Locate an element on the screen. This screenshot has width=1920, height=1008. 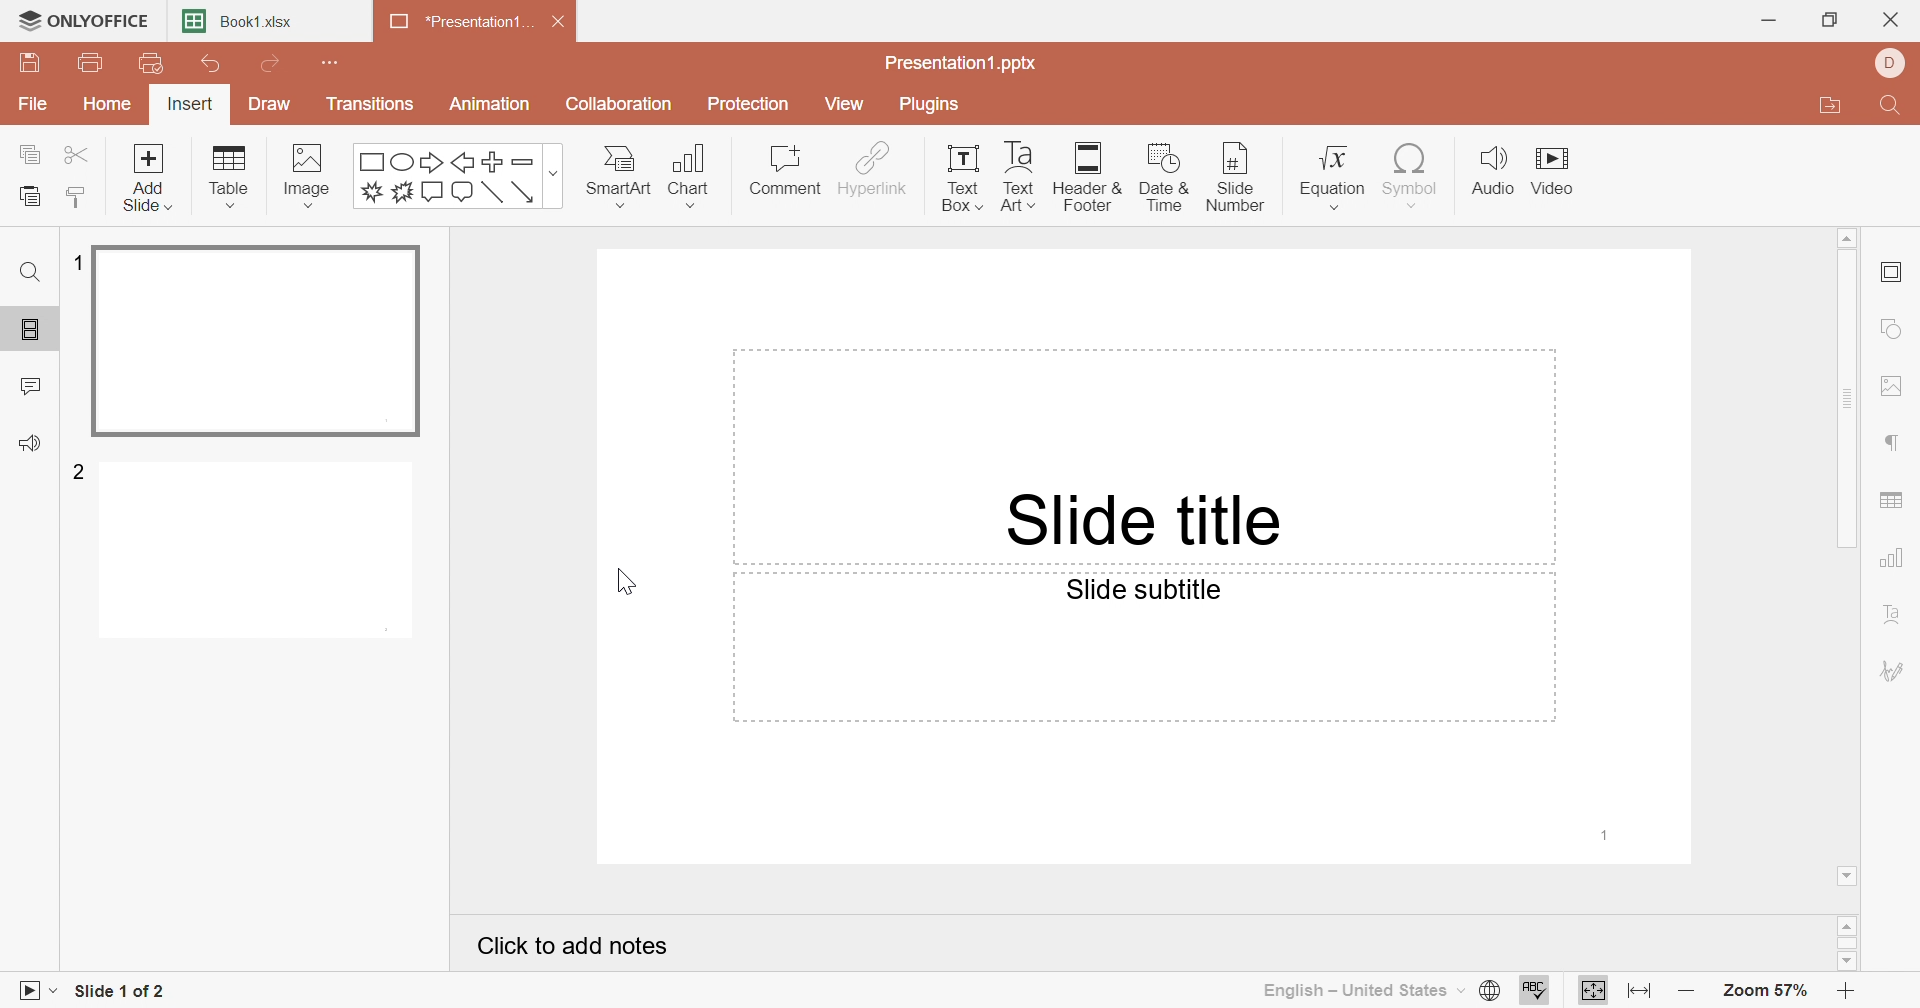
Symbol is located at coordinates (1407, 175).